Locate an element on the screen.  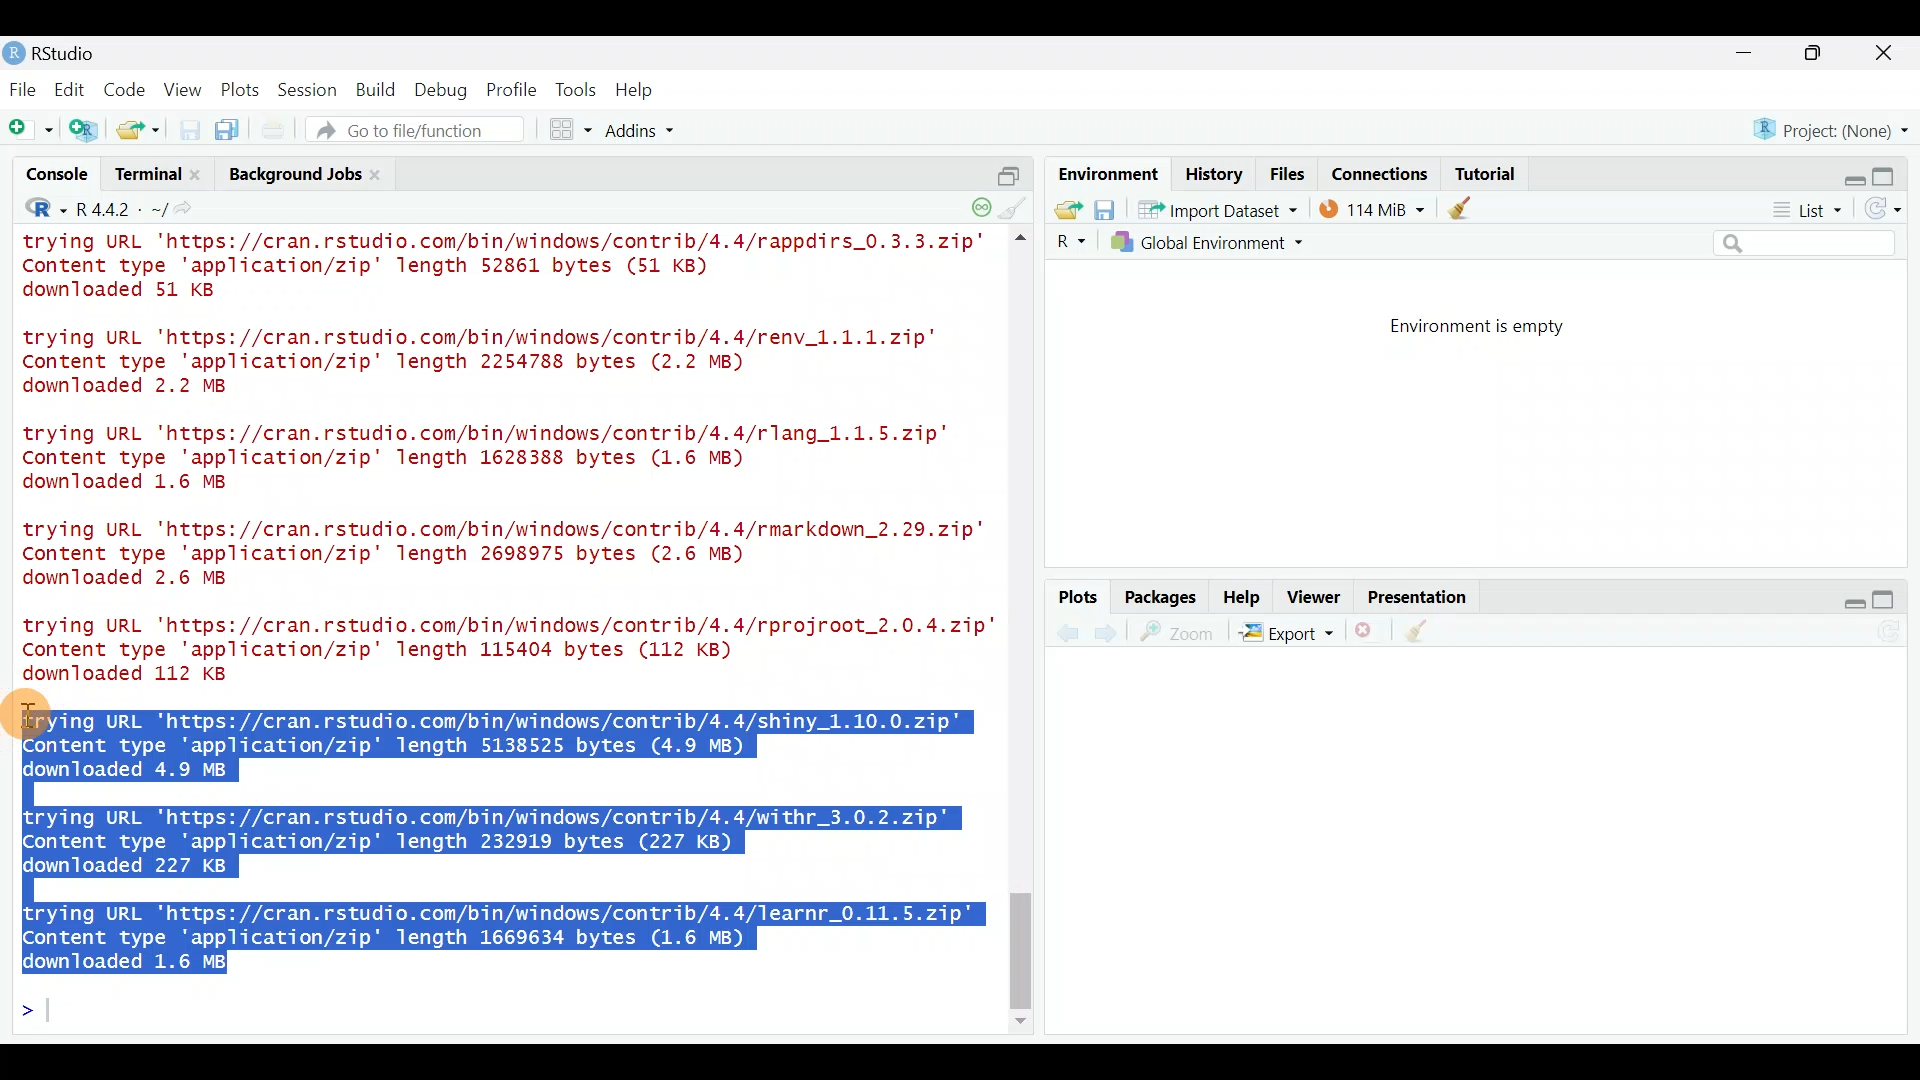
save workspace as is located at coordinates (1105, 210).